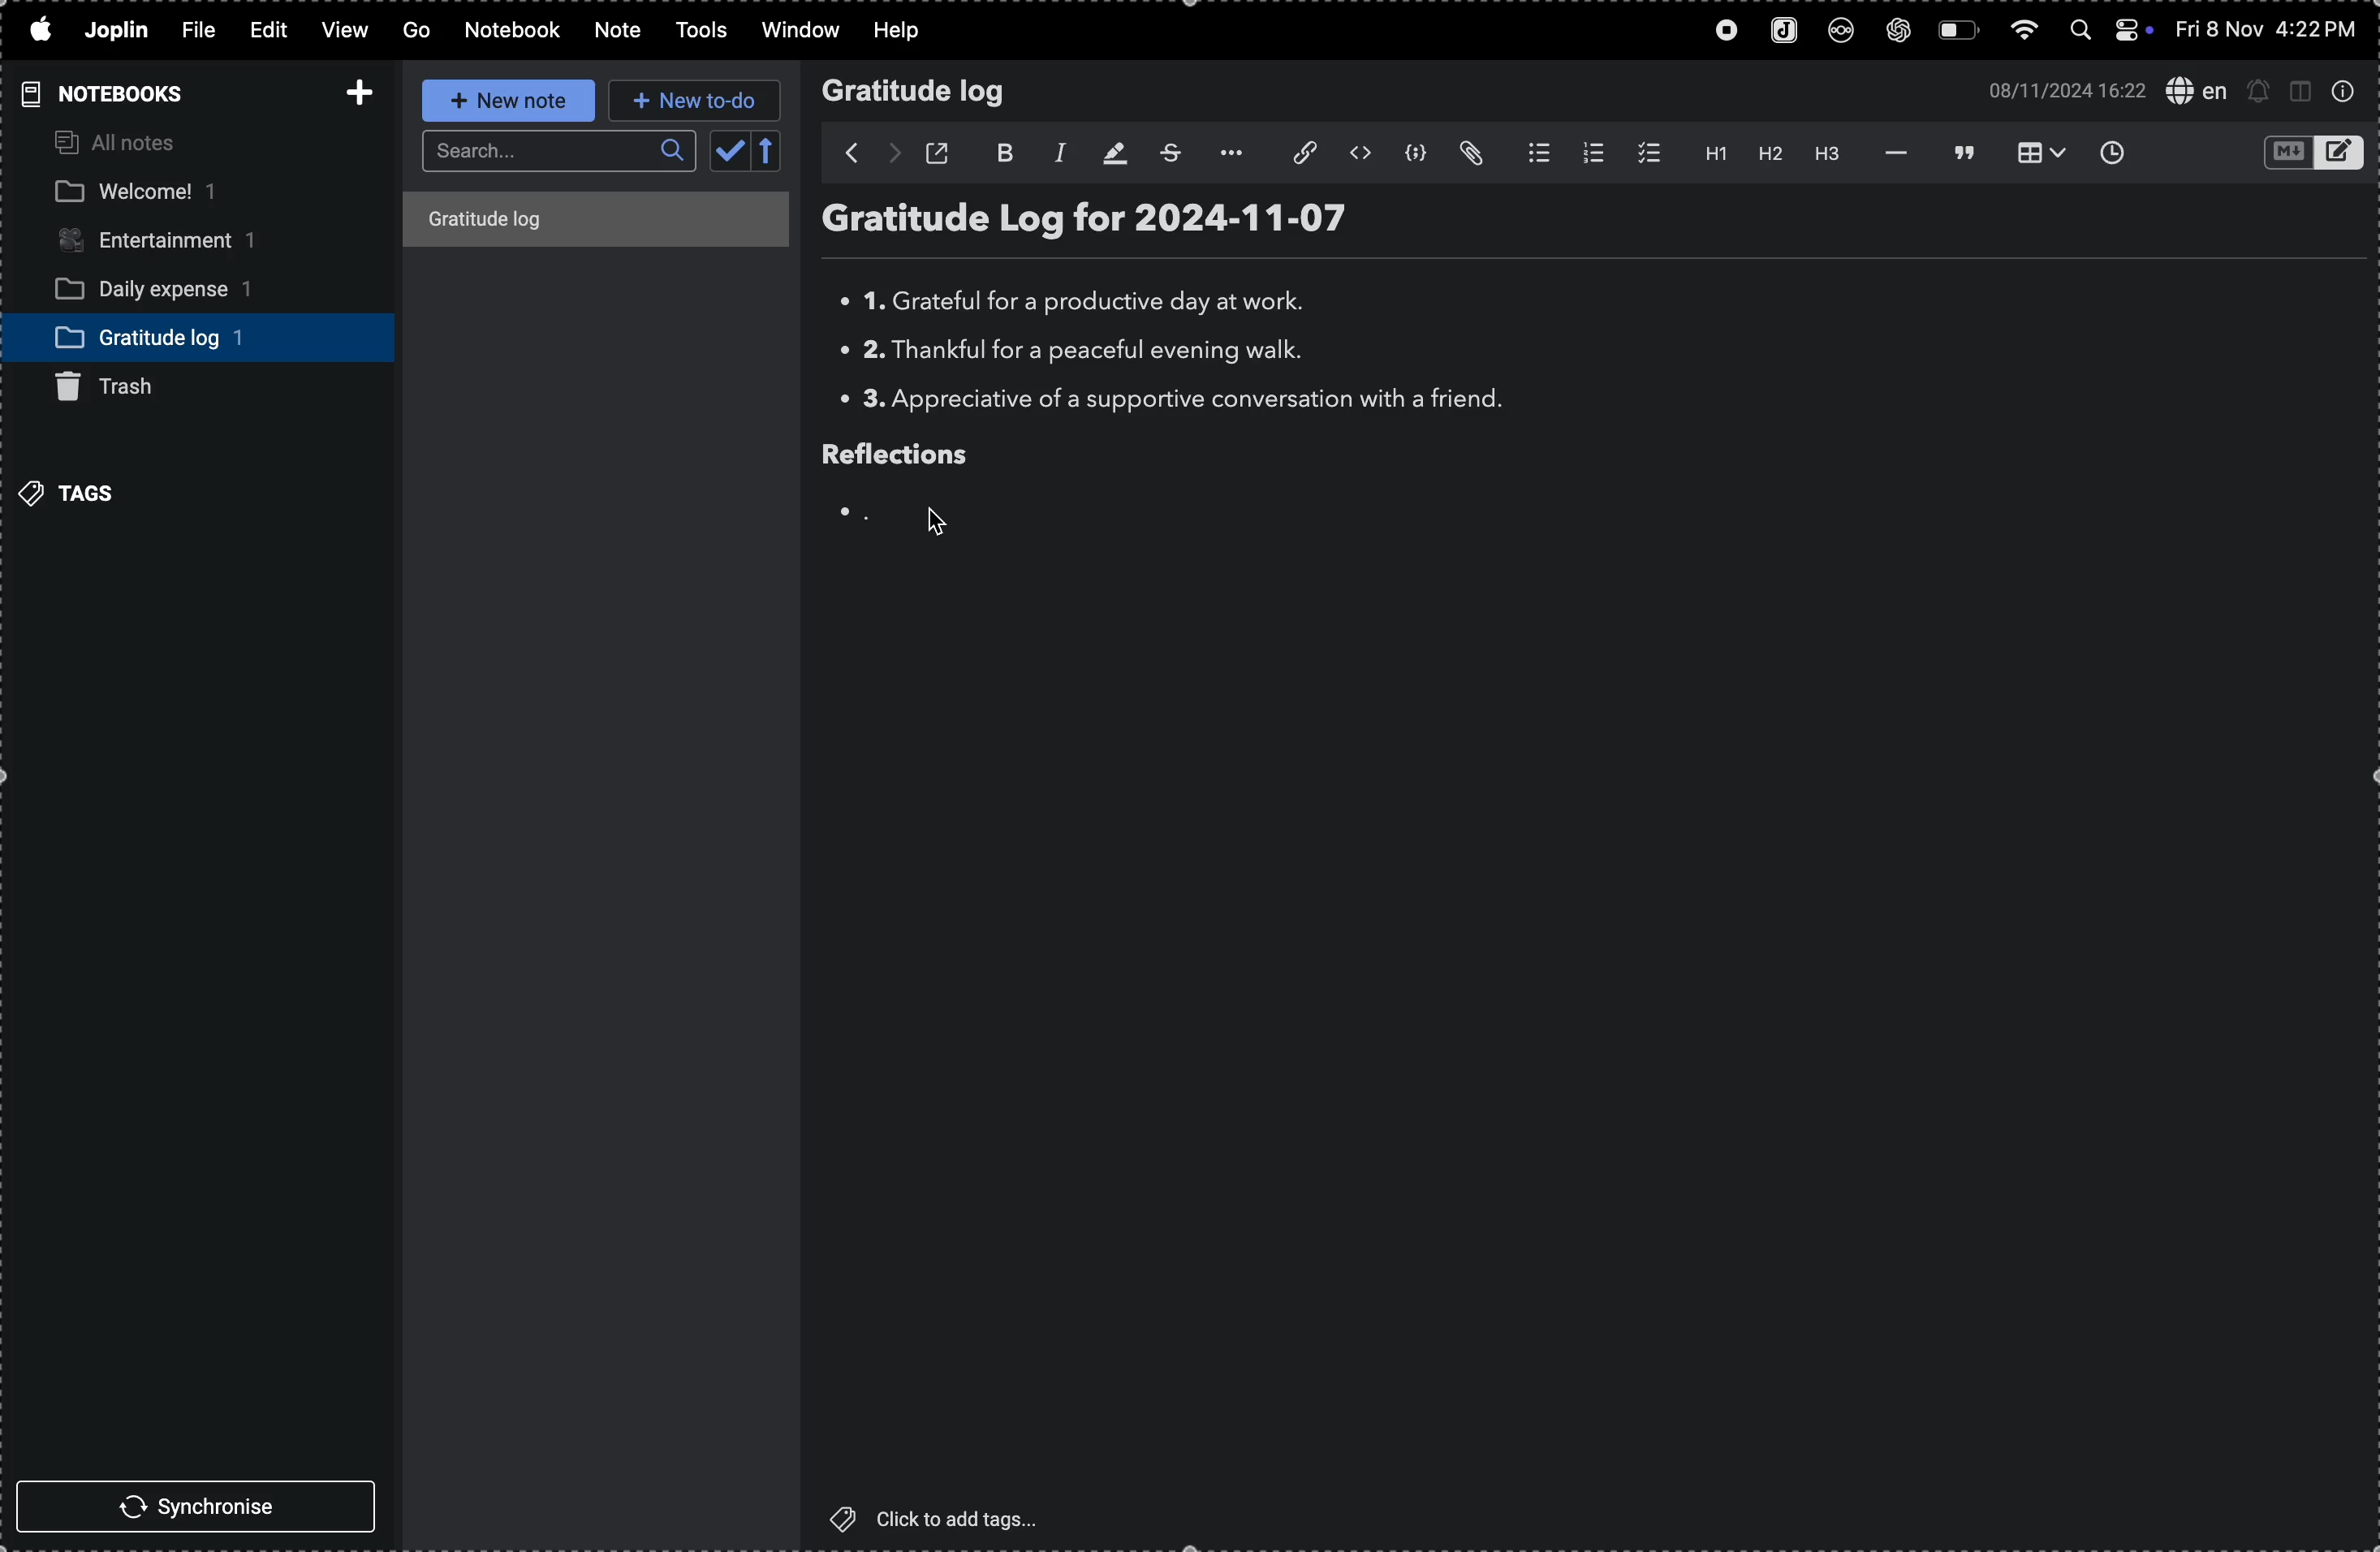 The image size is (2380, 1552). Describe the element at coordinates (344, 31) in the screenshot. I see `view` at that location.